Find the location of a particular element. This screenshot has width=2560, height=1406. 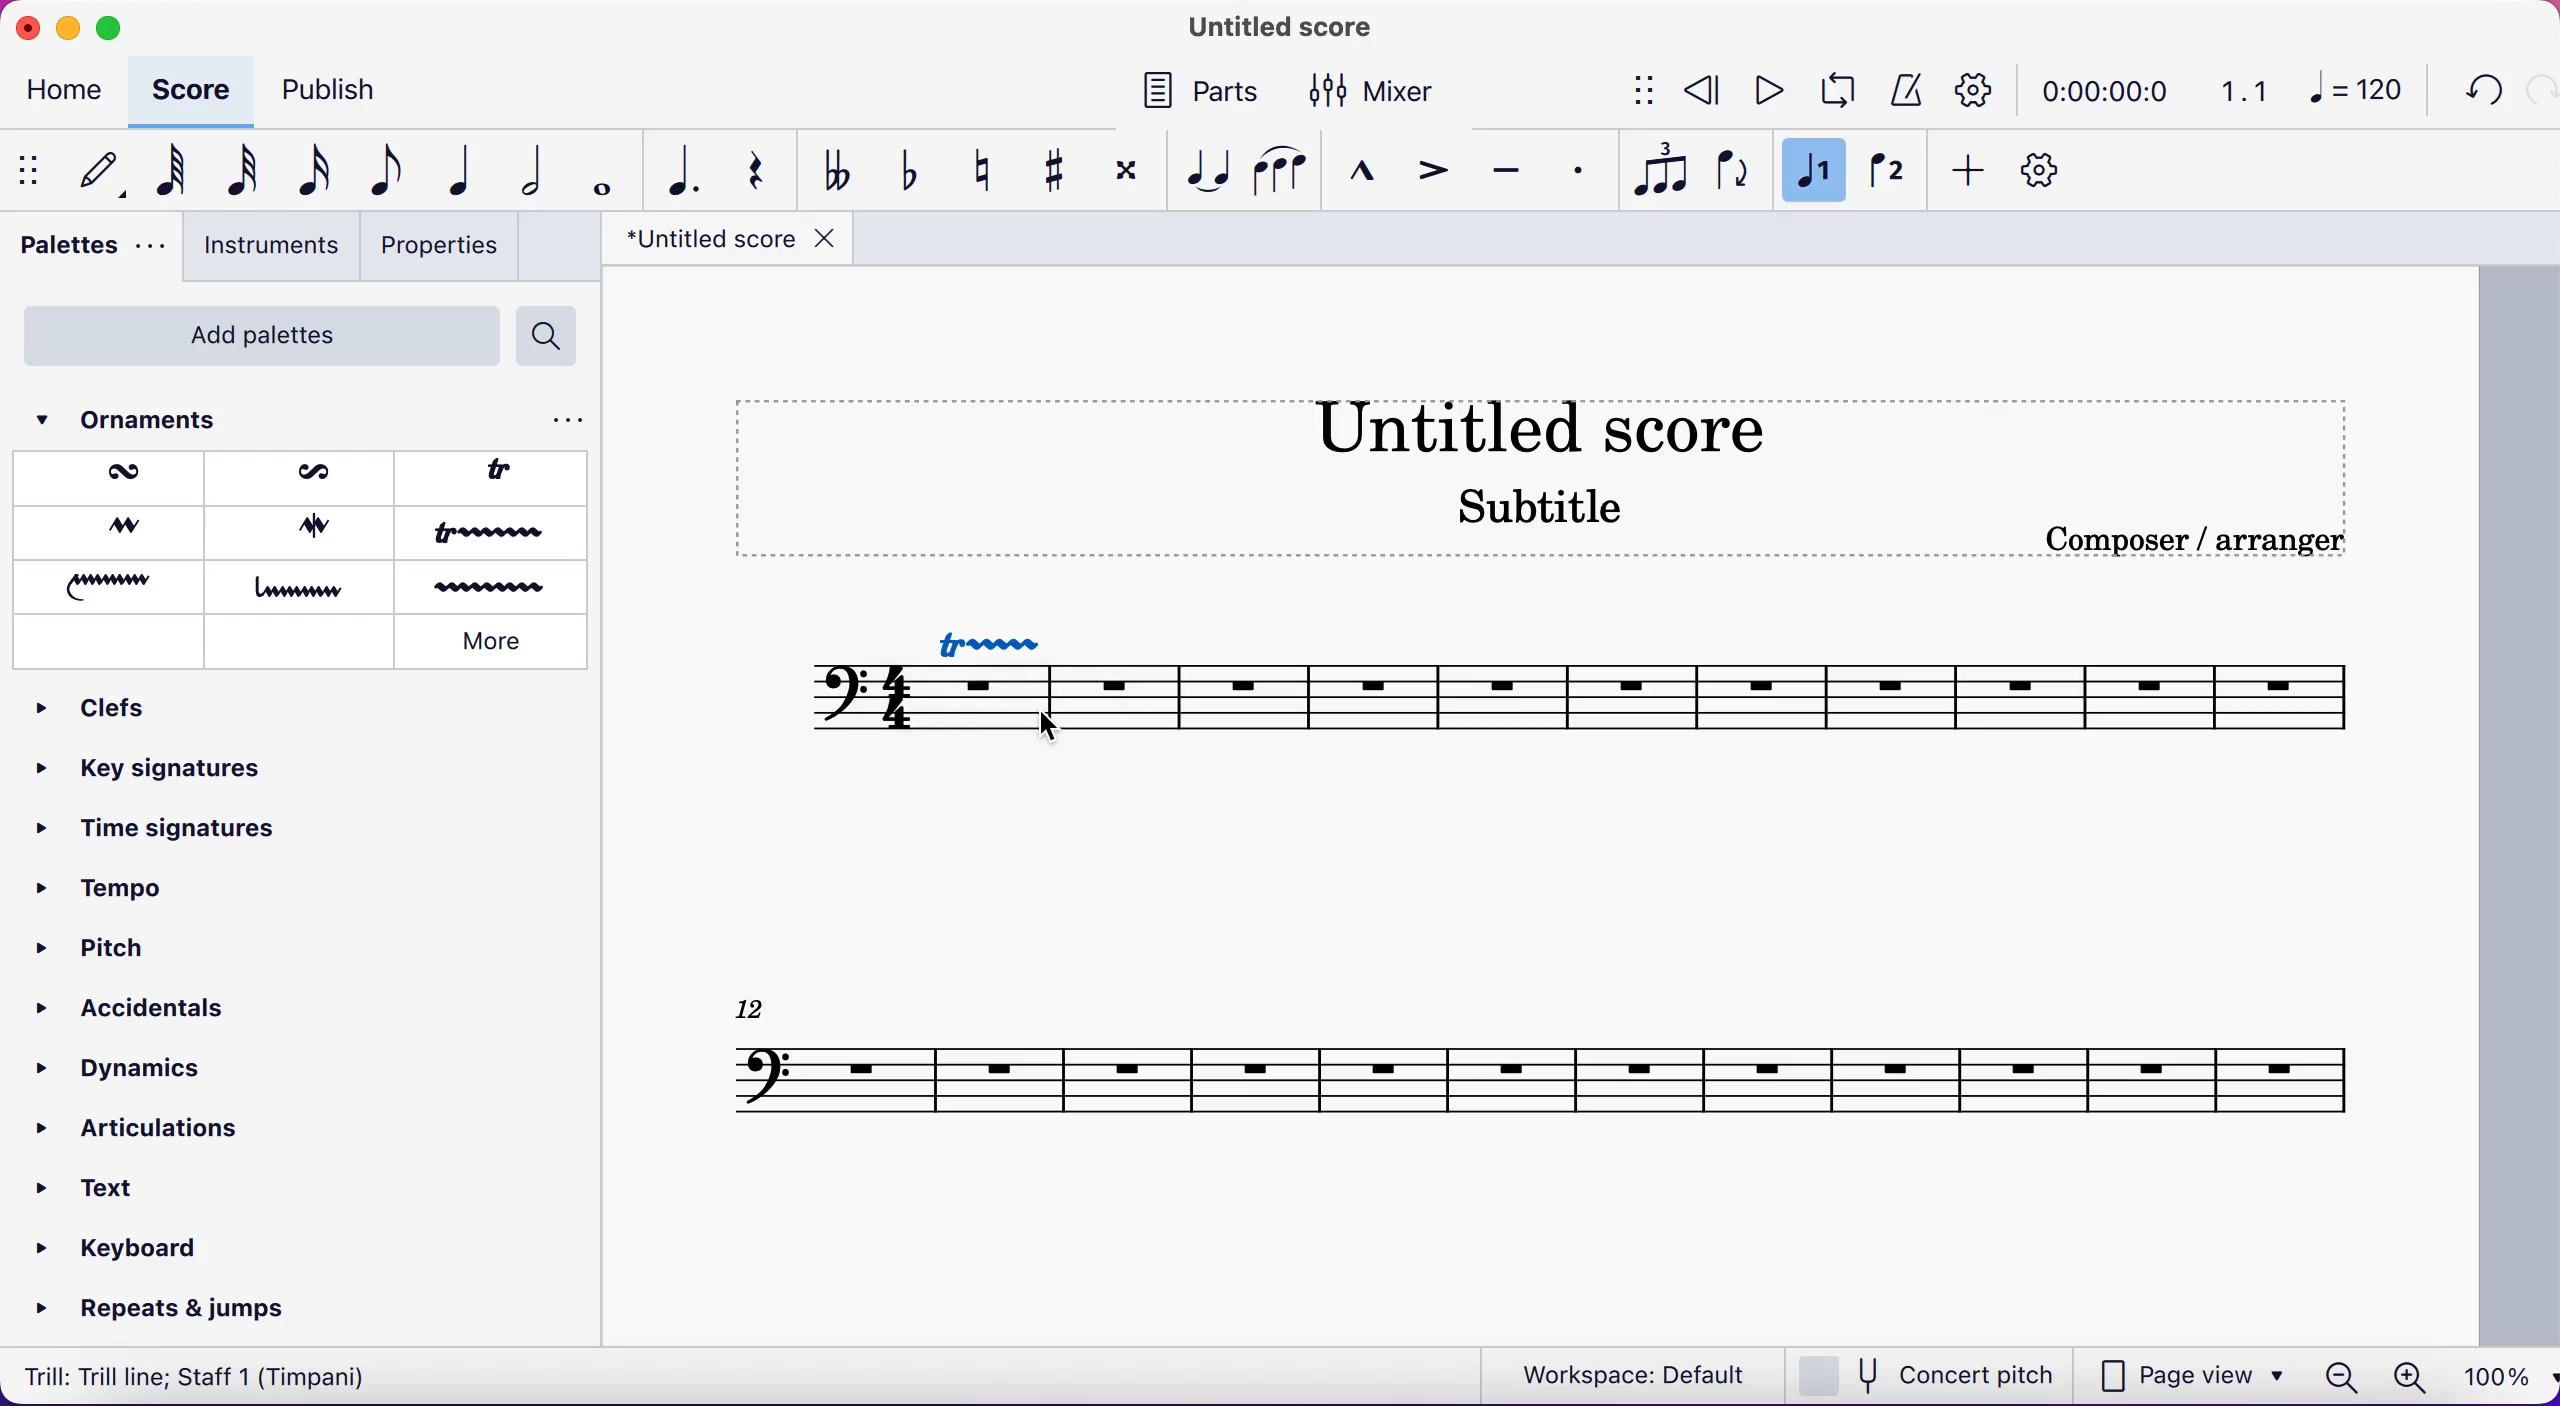

64th note is located at coordinates (162, 173).